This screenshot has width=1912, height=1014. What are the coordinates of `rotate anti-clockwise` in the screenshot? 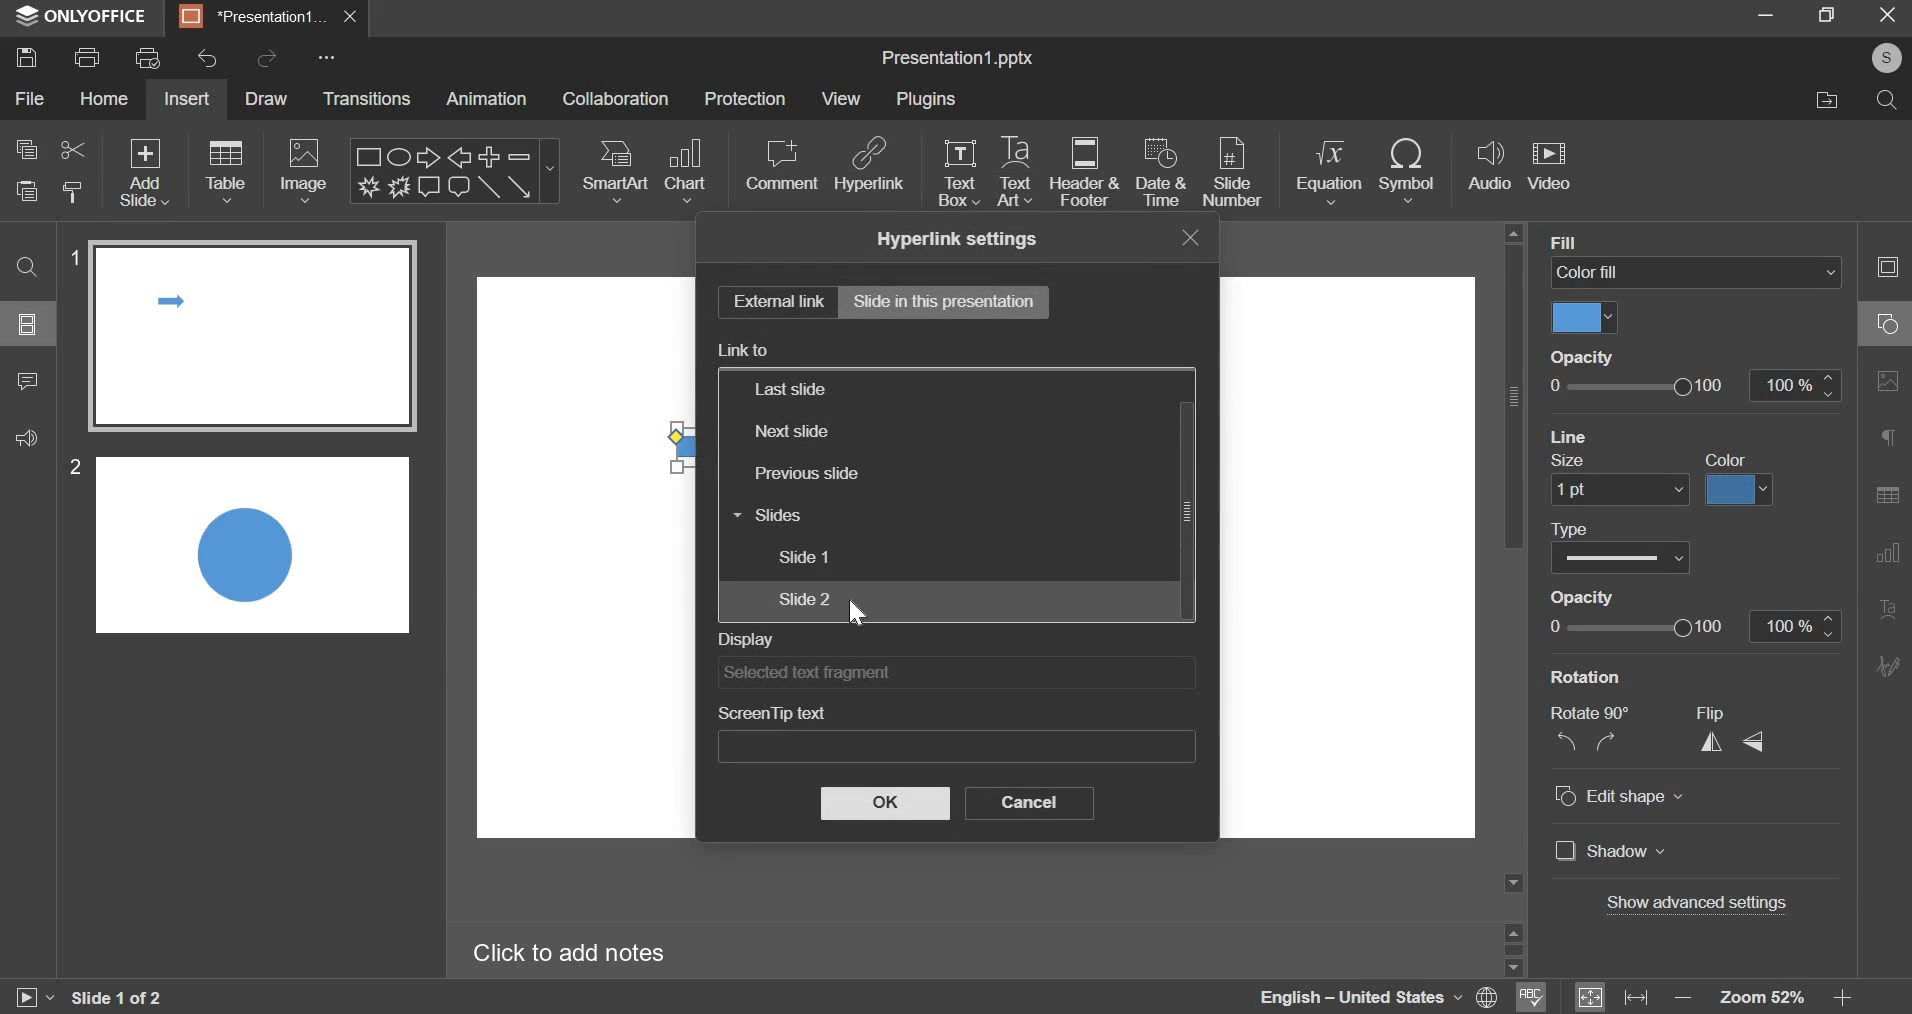 It's located at (1564, 742).